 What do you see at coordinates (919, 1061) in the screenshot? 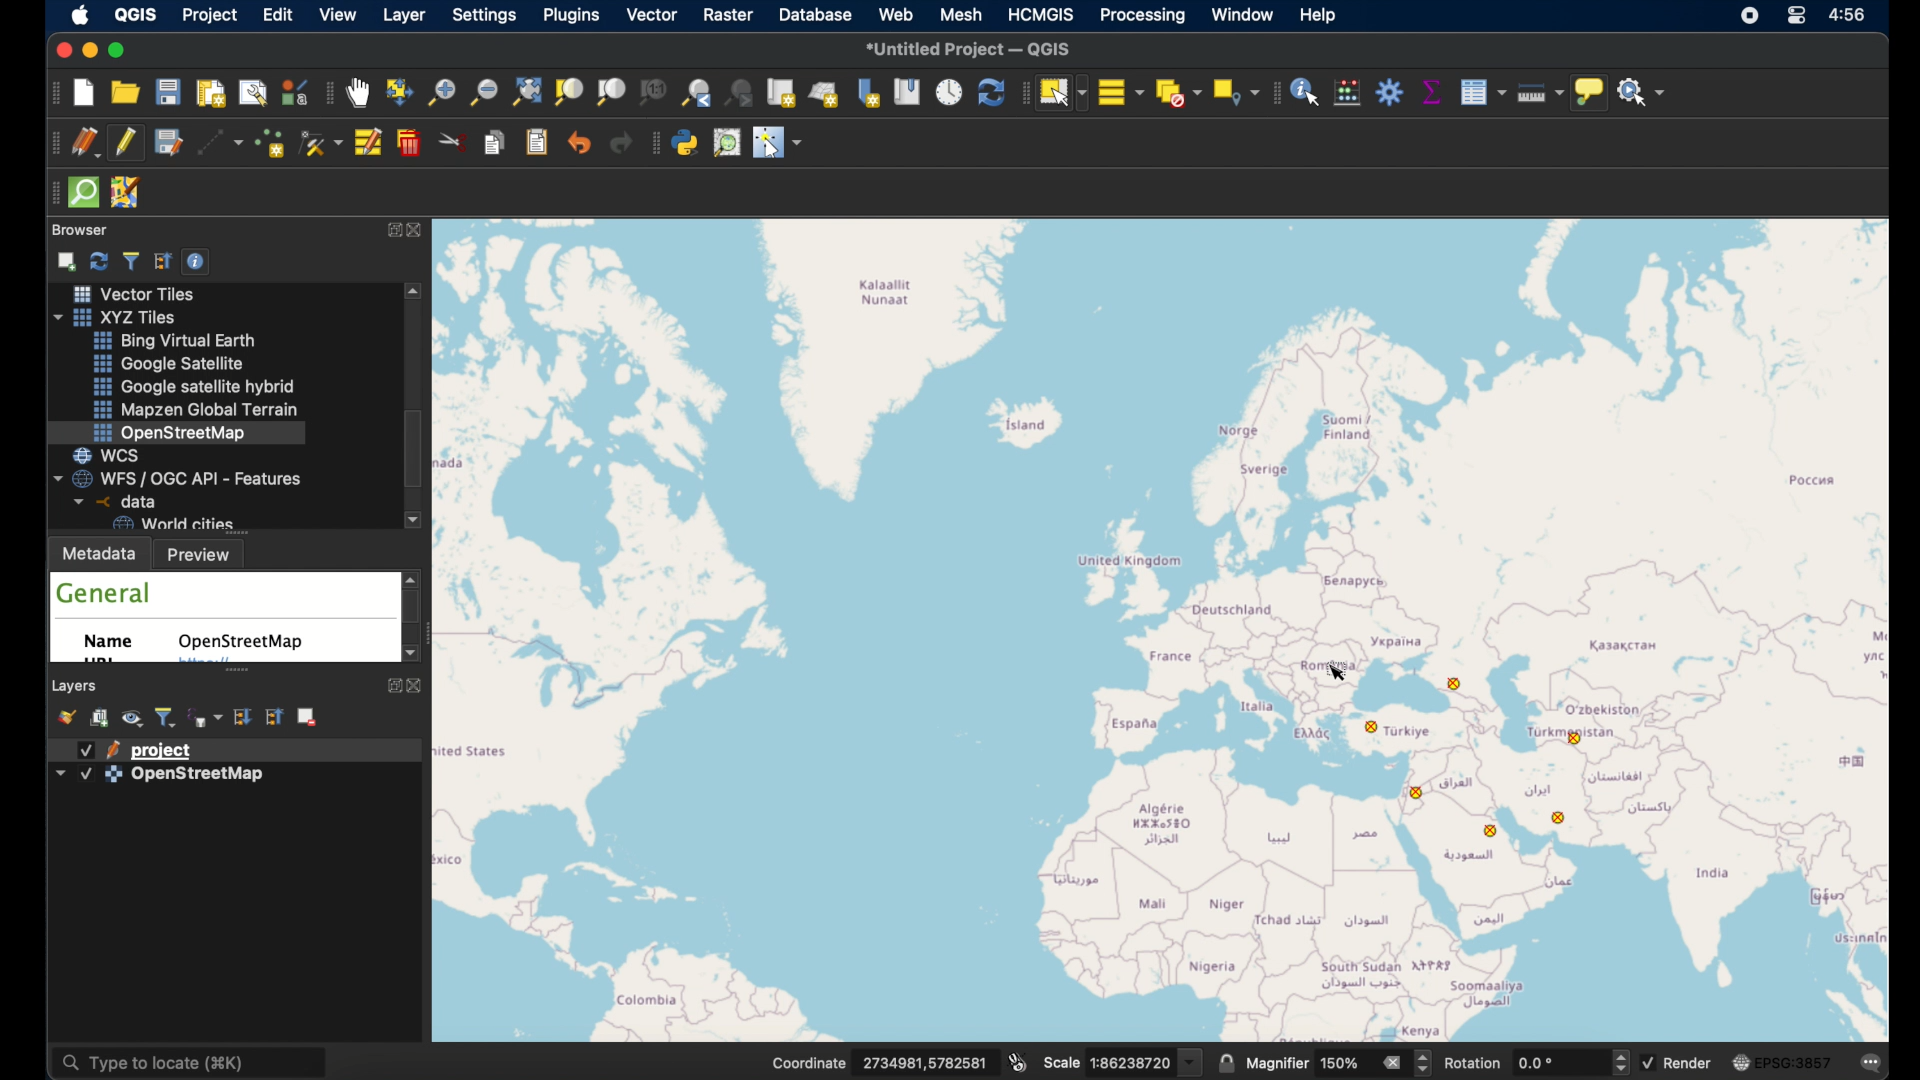
I see `coordinate` at bounding box center [919, 1061].